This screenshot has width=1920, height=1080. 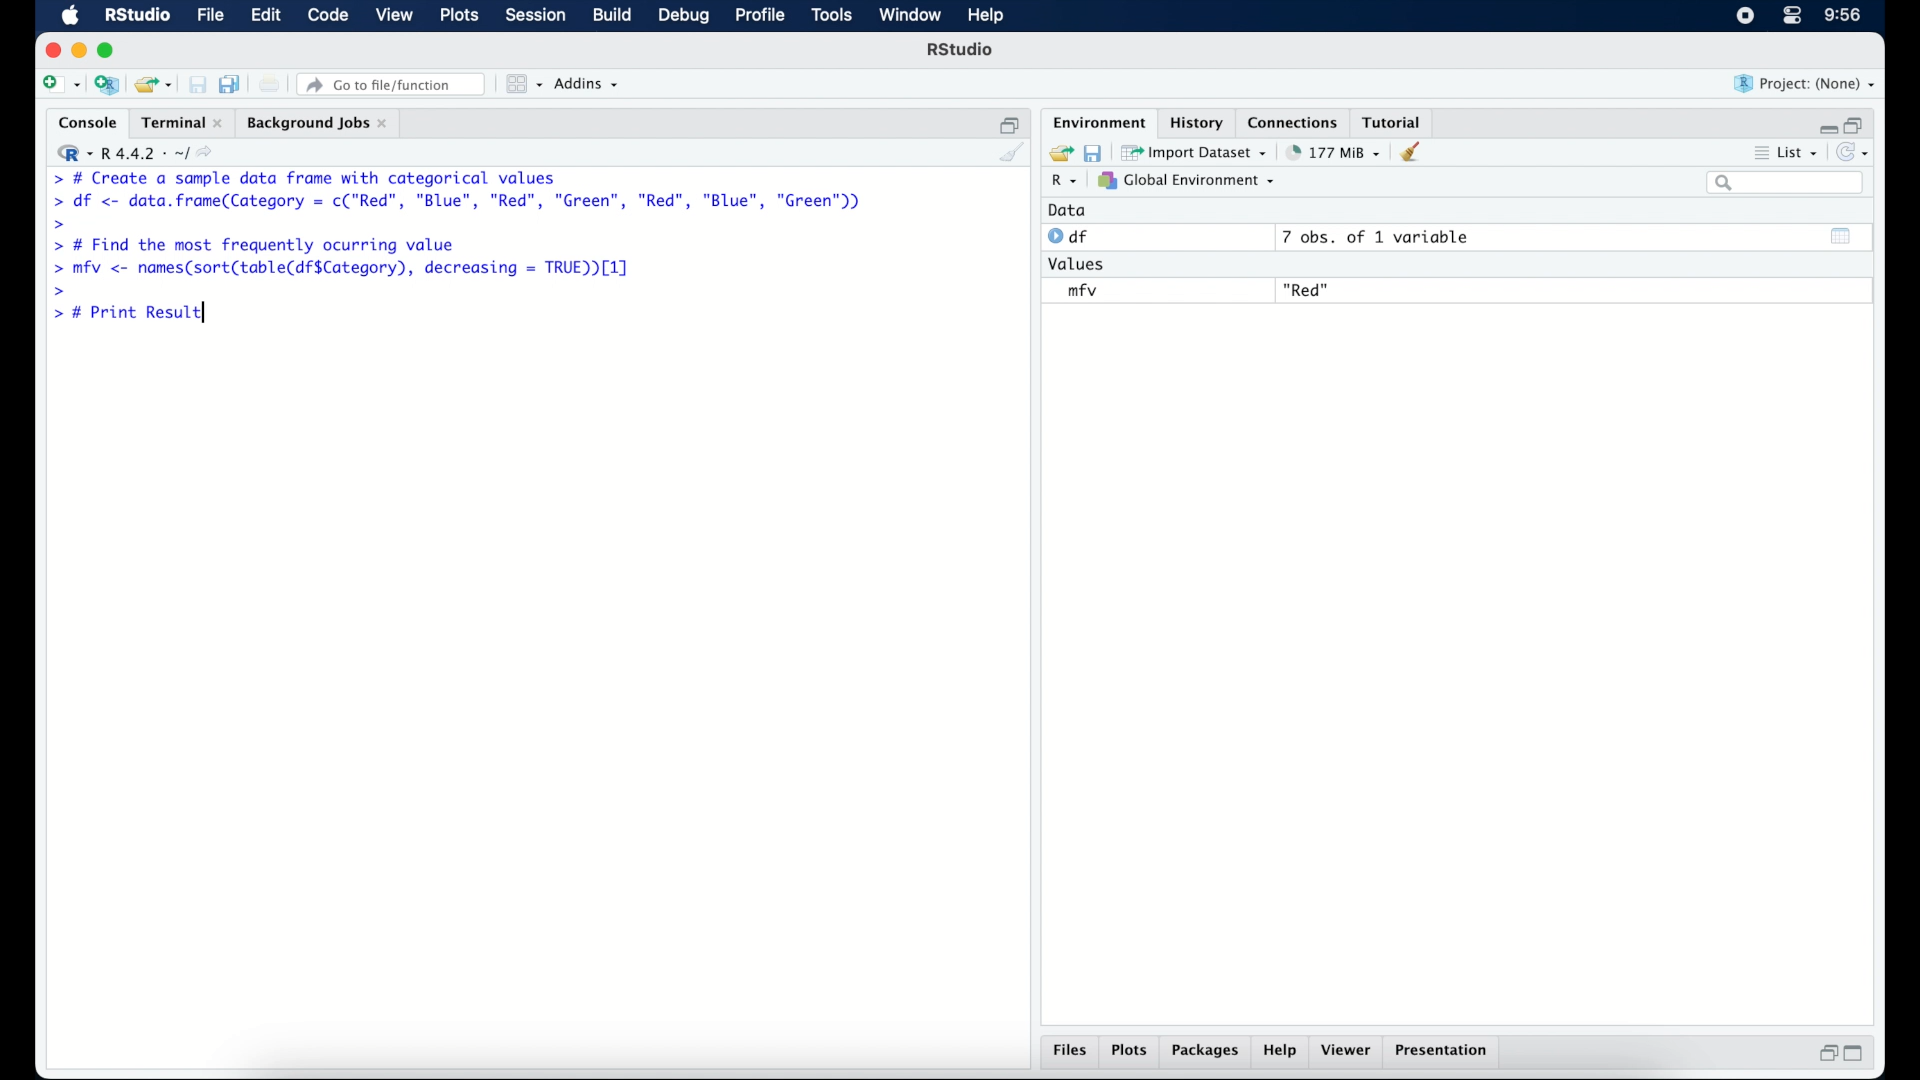 What do you see at coordinates (1334, 151) in the screenshot?
I see `142 MB` at bounding box center [1334, 151].